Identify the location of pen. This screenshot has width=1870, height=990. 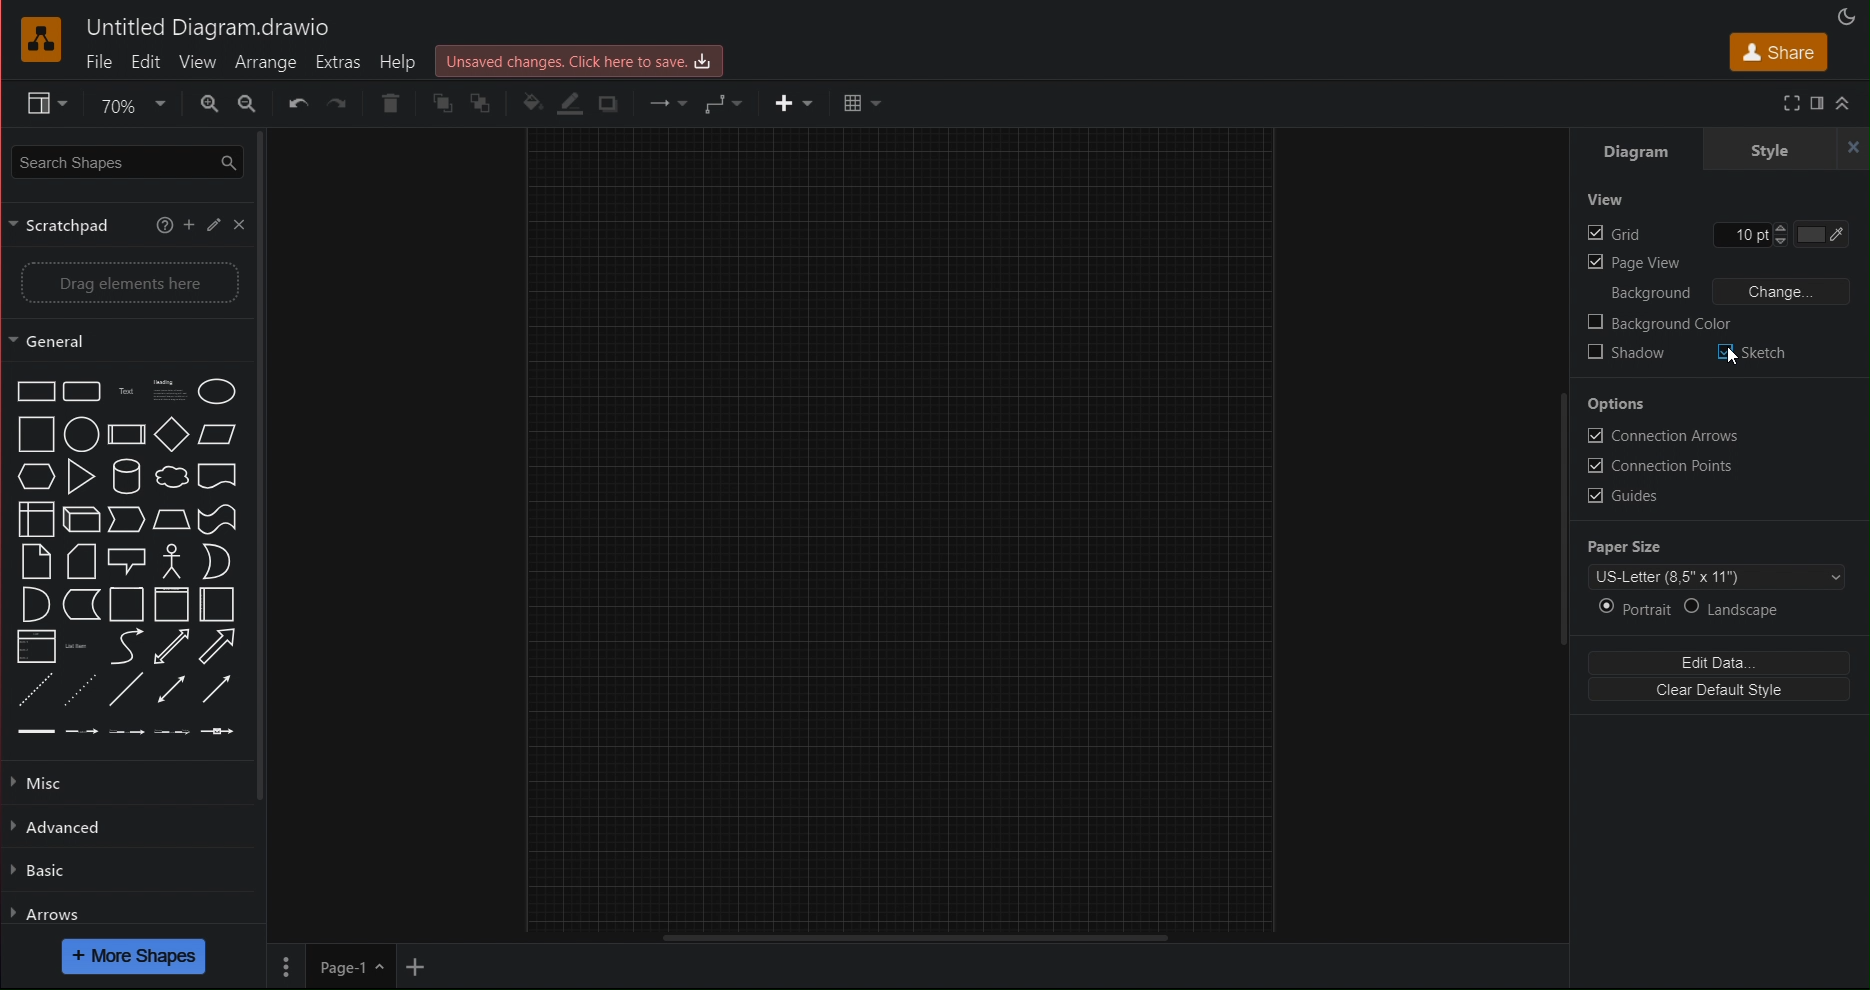
(214, 228).